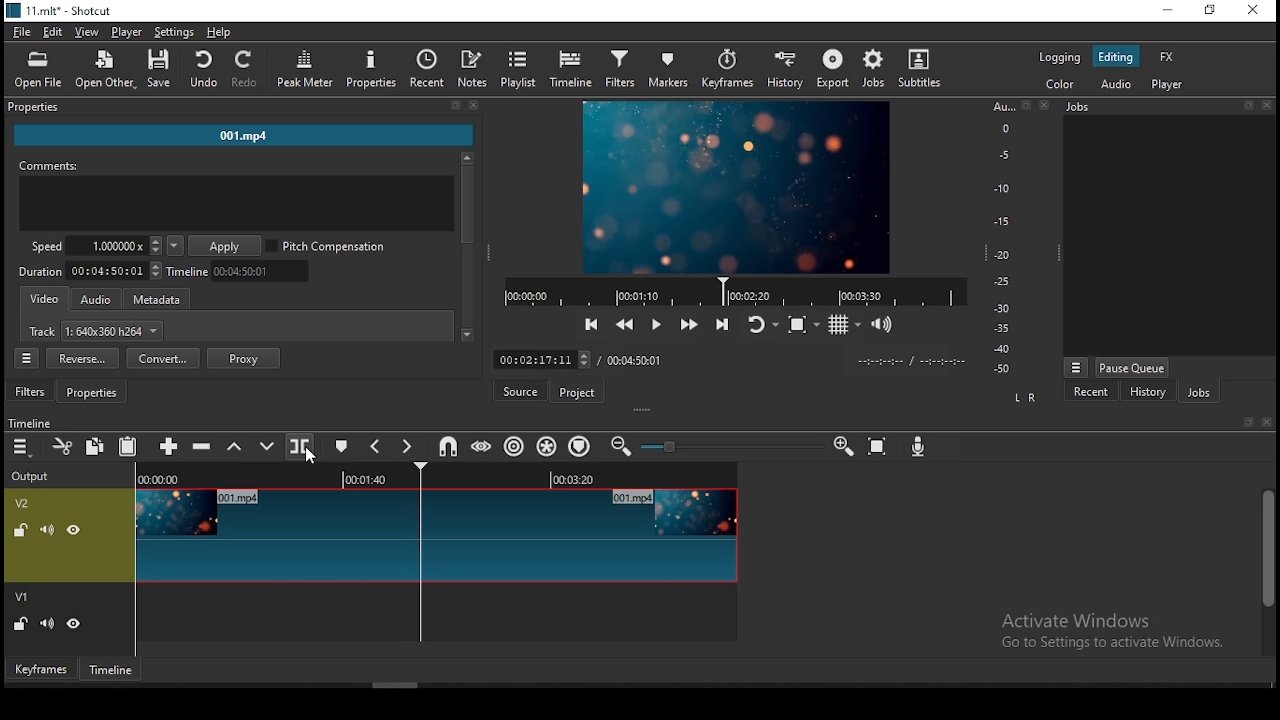  I want to click on properties, so click(95, 393).